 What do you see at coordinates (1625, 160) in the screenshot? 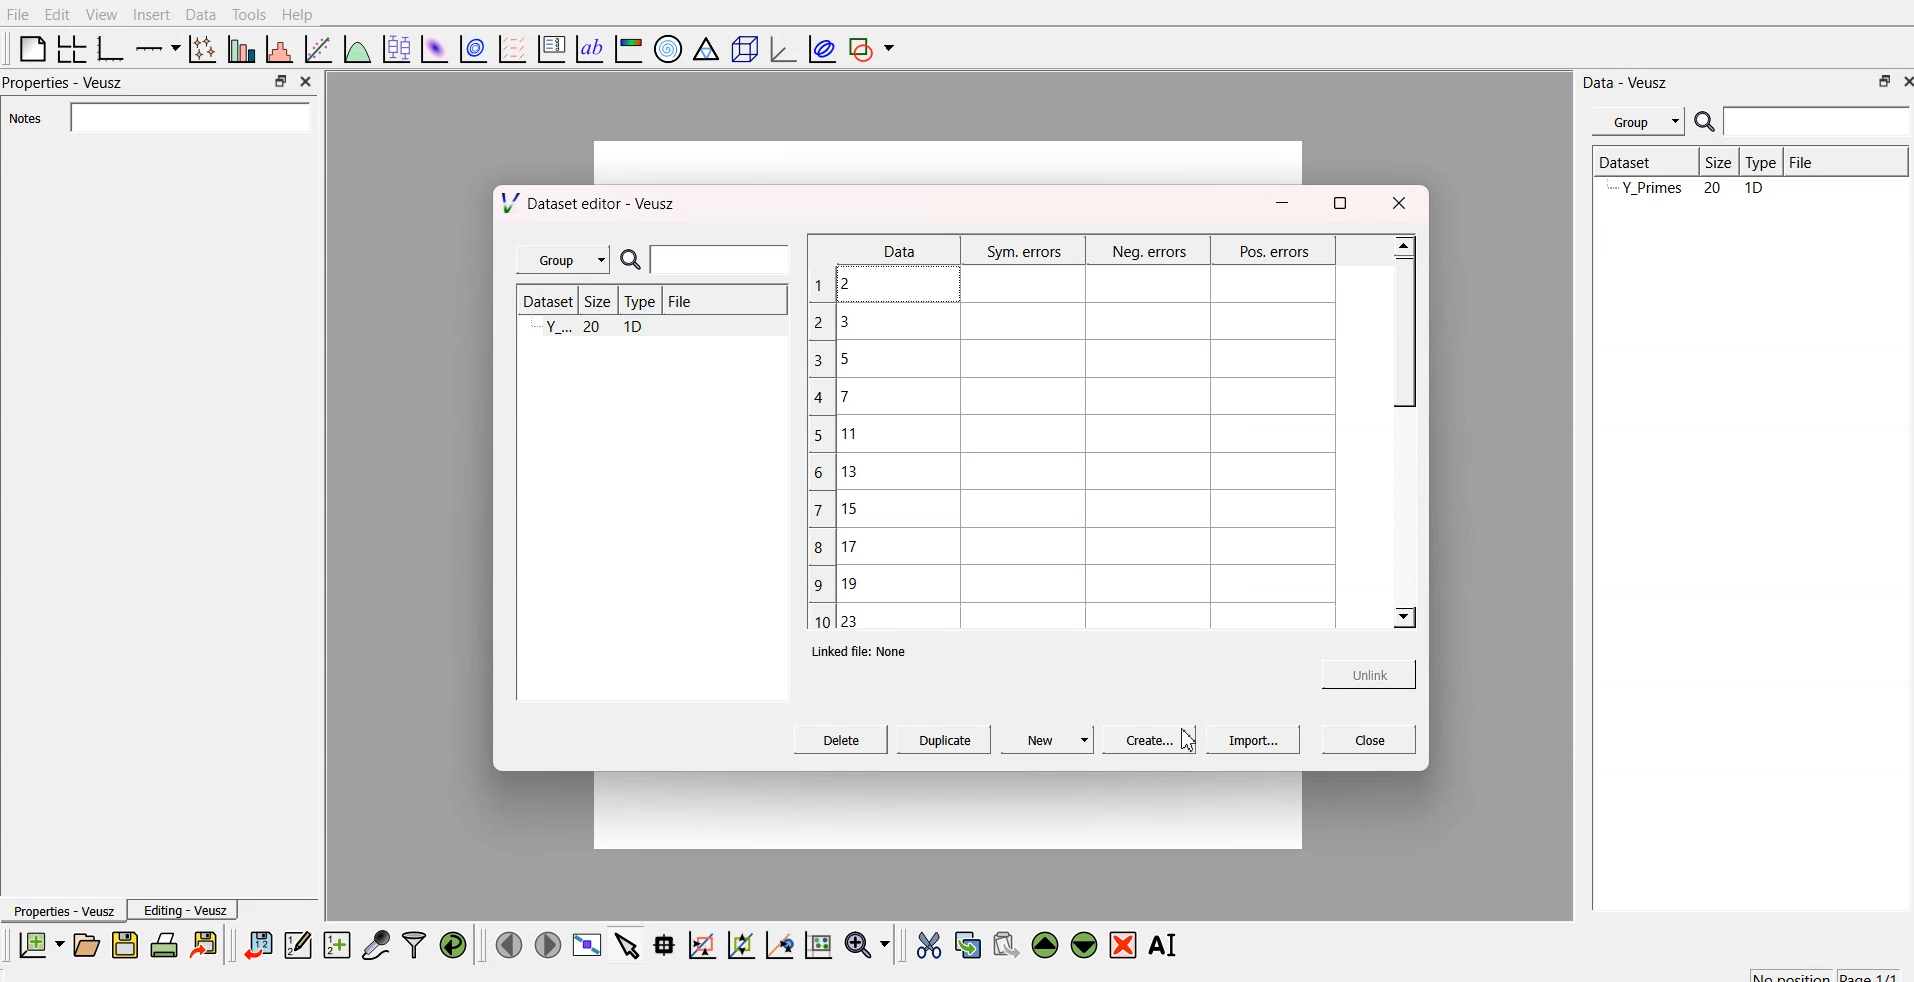
I see `| Dataset` at bounding box center [1625, 160].